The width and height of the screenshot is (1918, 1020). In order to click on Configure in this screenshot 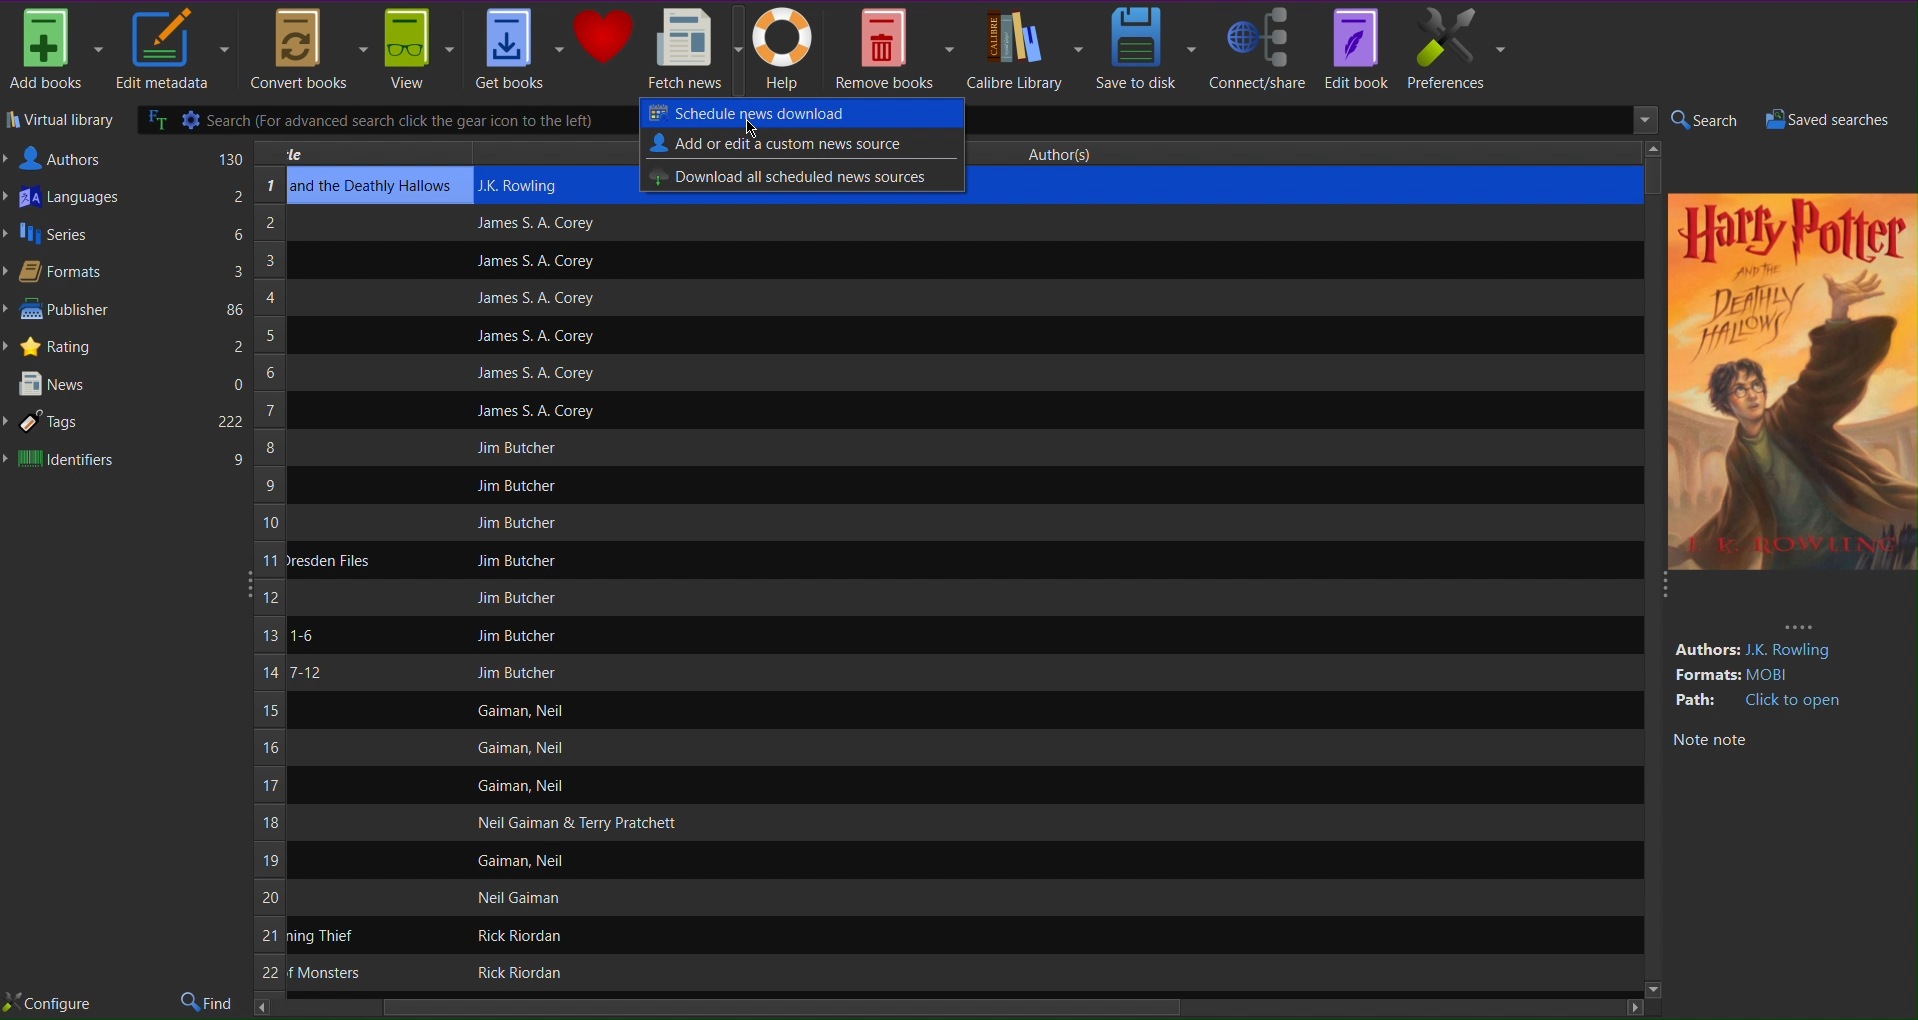, I will do `click(48, 1004)`.